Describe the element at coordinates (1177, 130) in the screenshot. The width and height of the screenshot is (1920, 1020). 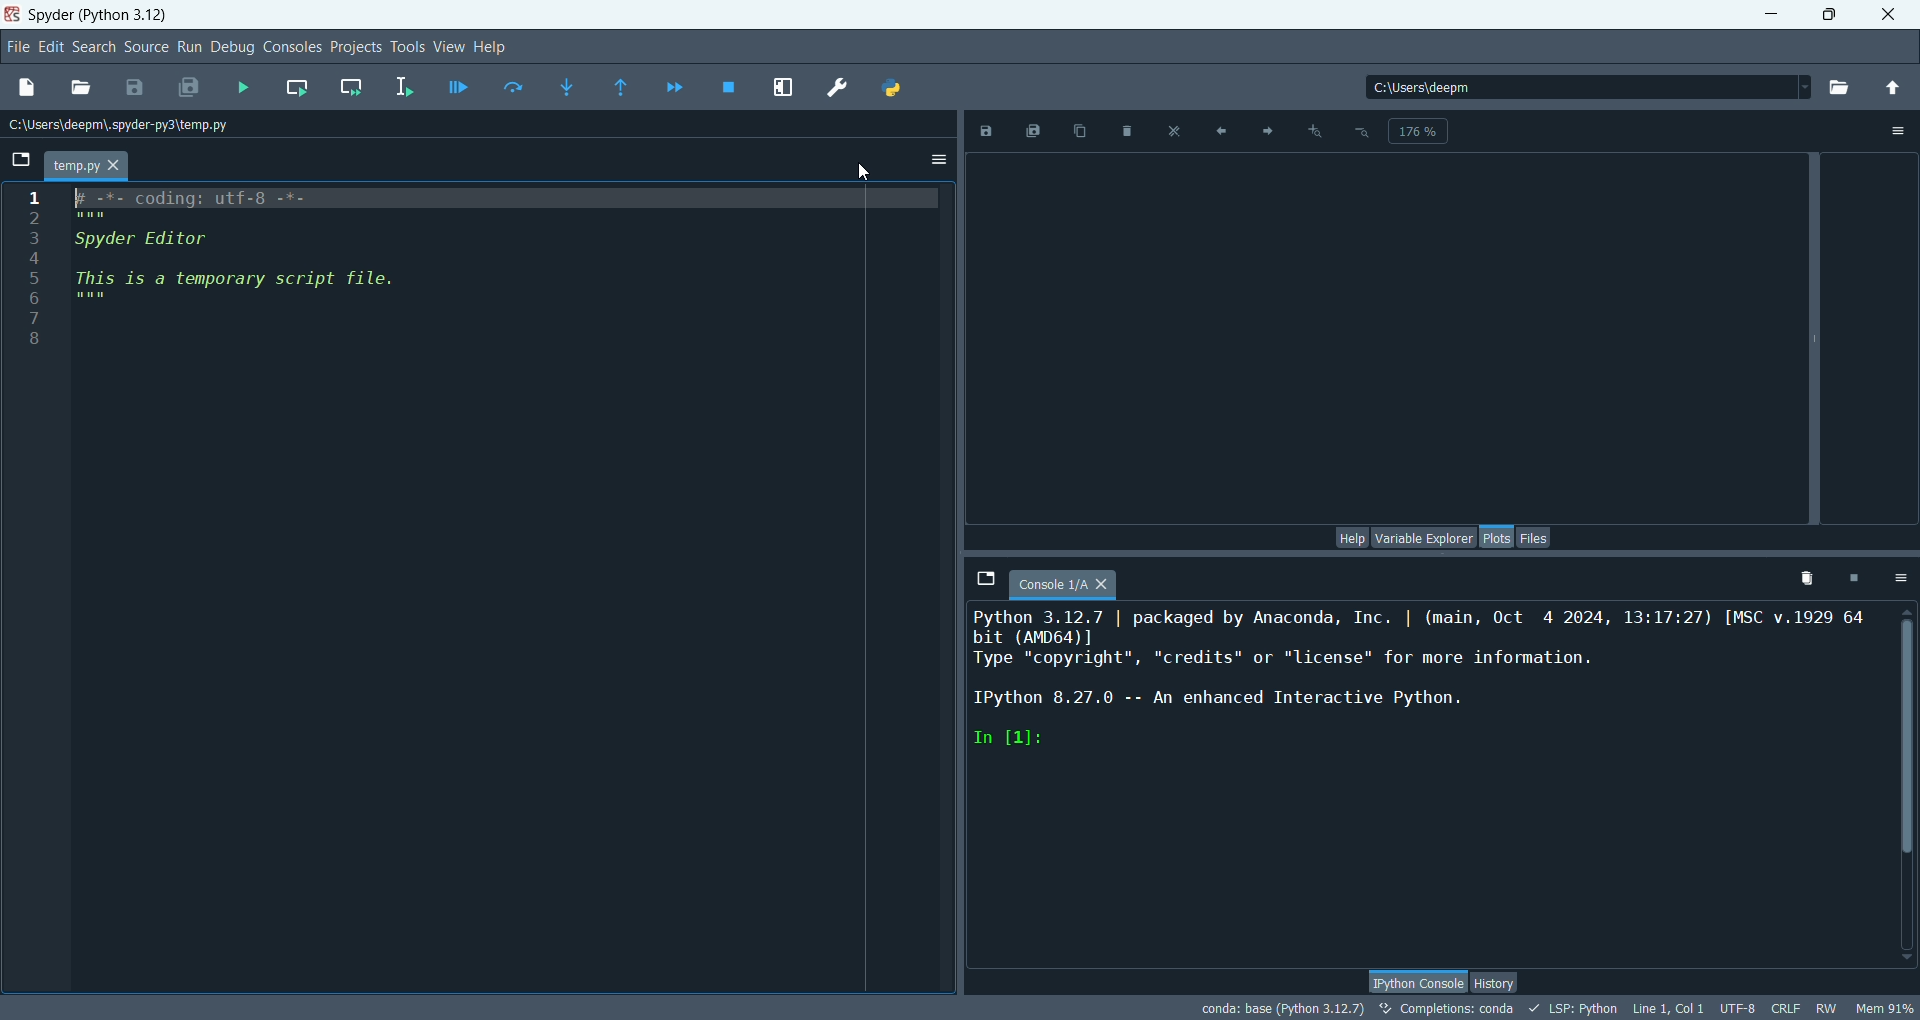
I see `remove all plot` at that location.